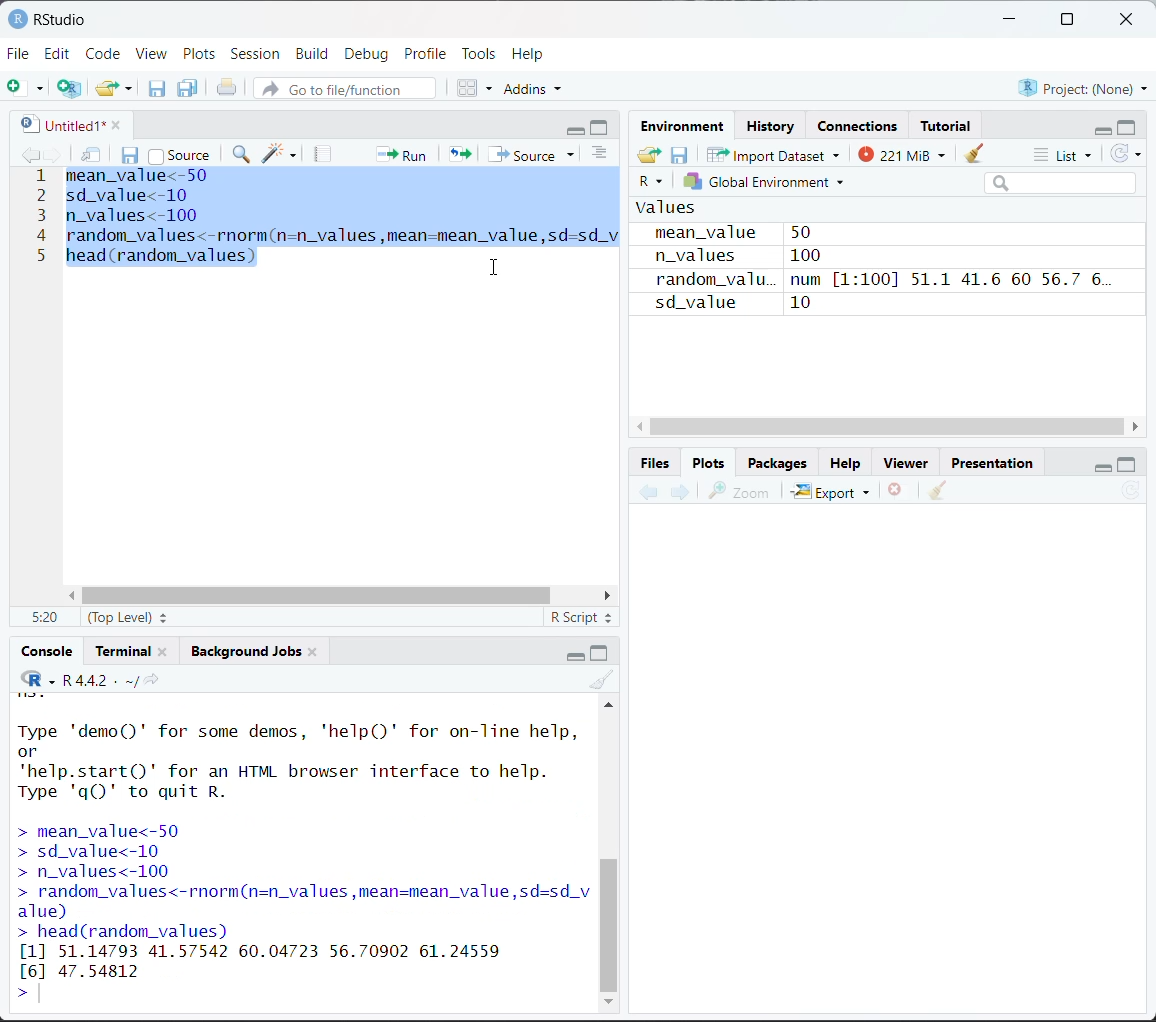 This screenshot has height=1022, width=1156. What do you see at coordinates (157, 88) in the screenshot?
I see `save current document` at bounding box center [157, 88].